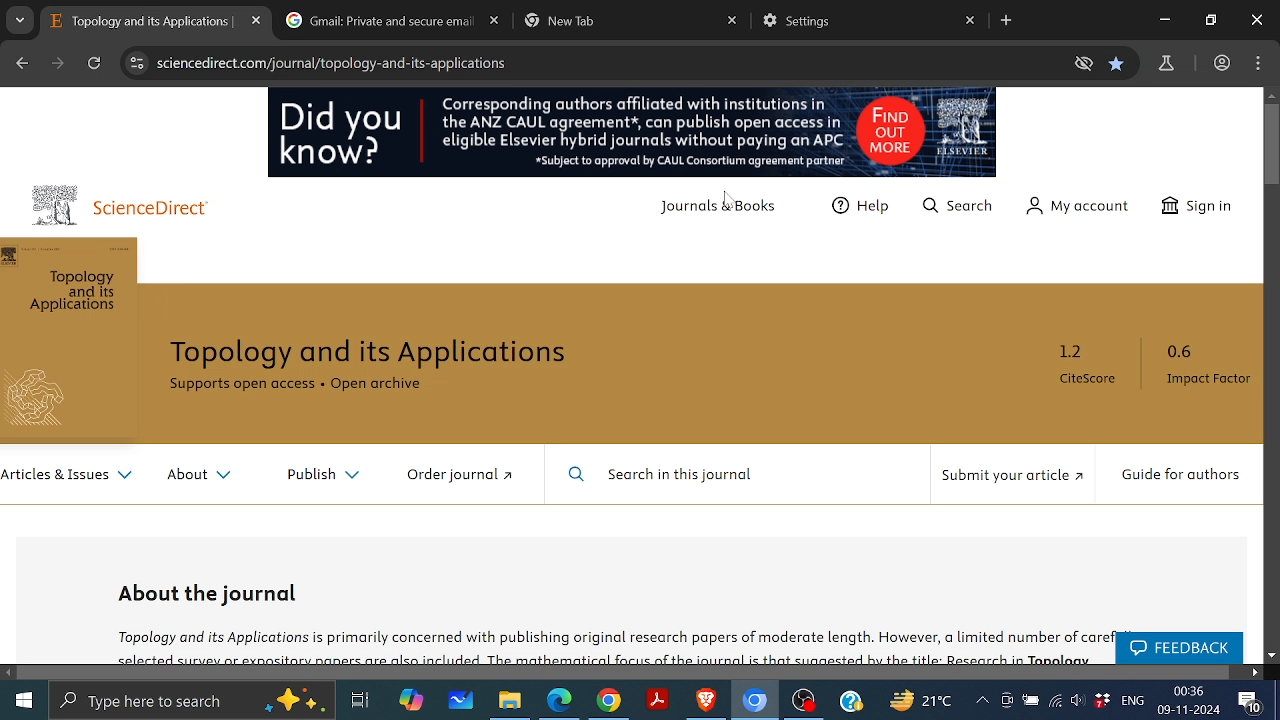  Describe the element at coordinates (1160, 20) in the screenshot. I see `Minimize` at that location.